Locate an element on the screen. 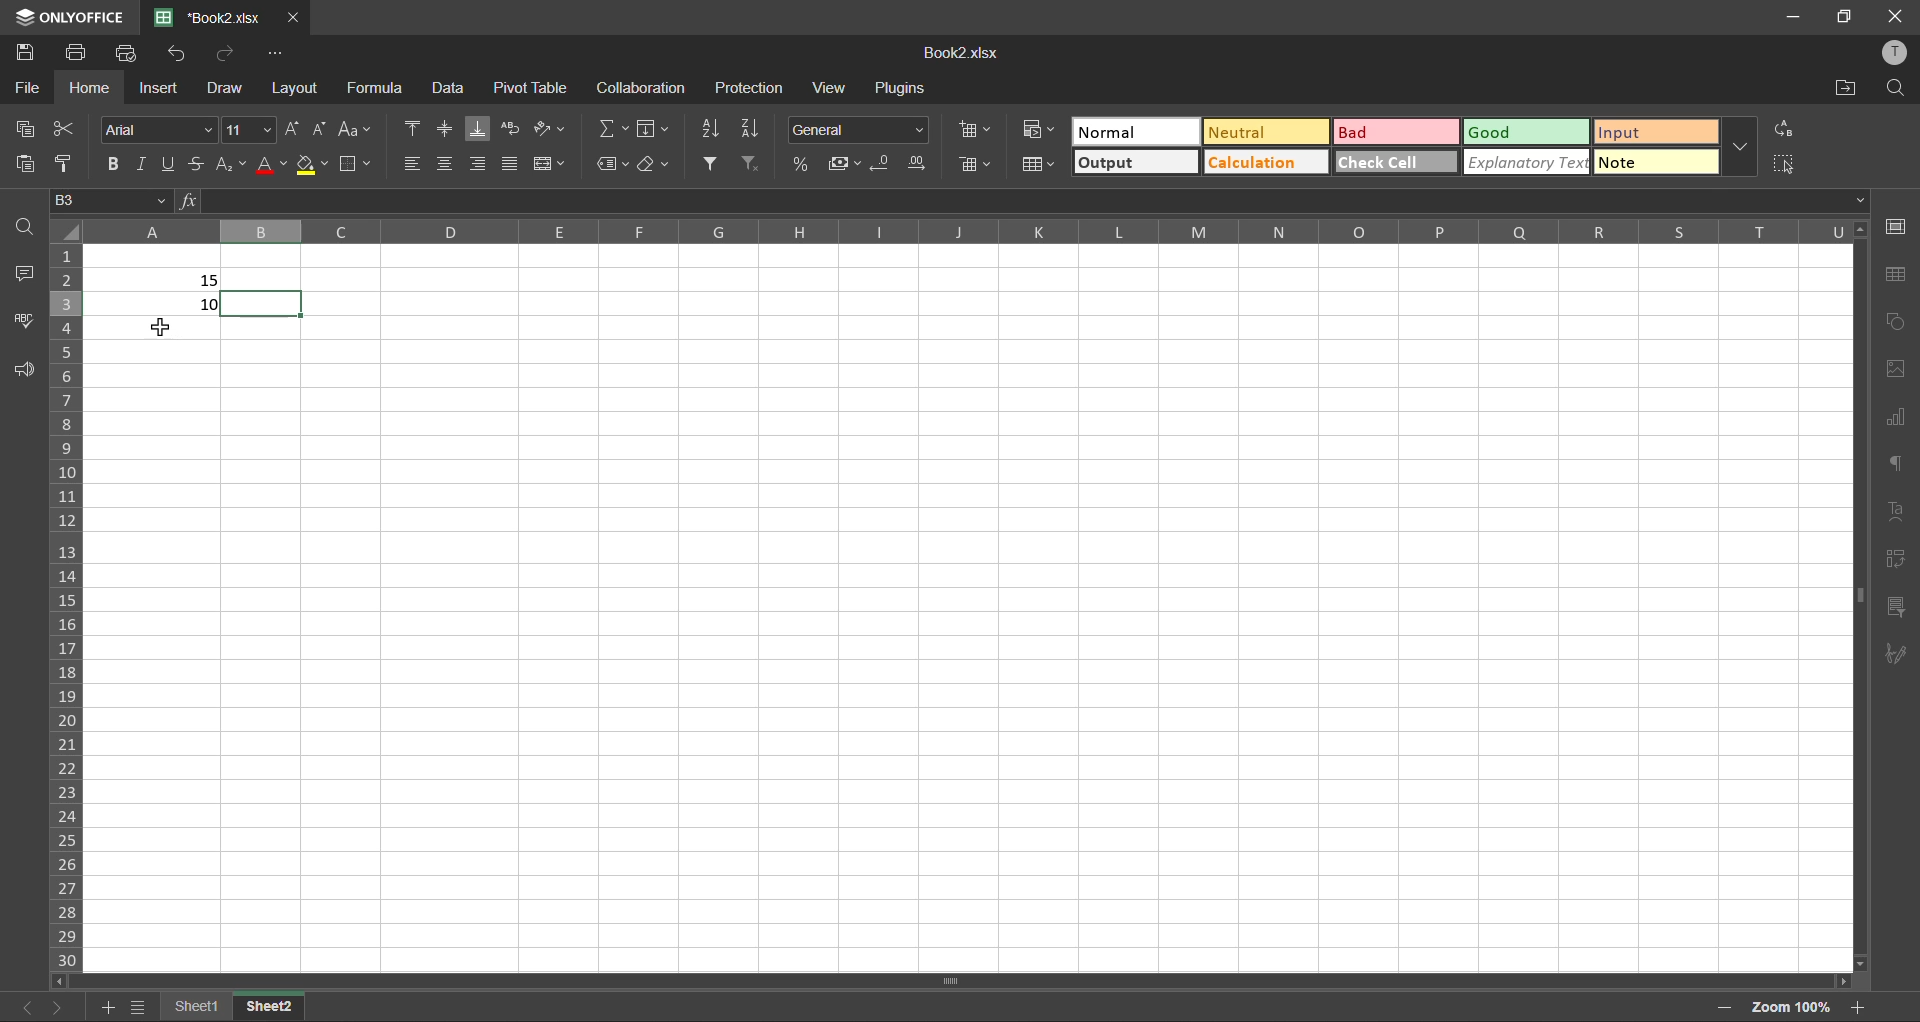  redo is located at coordinates (218, 52).